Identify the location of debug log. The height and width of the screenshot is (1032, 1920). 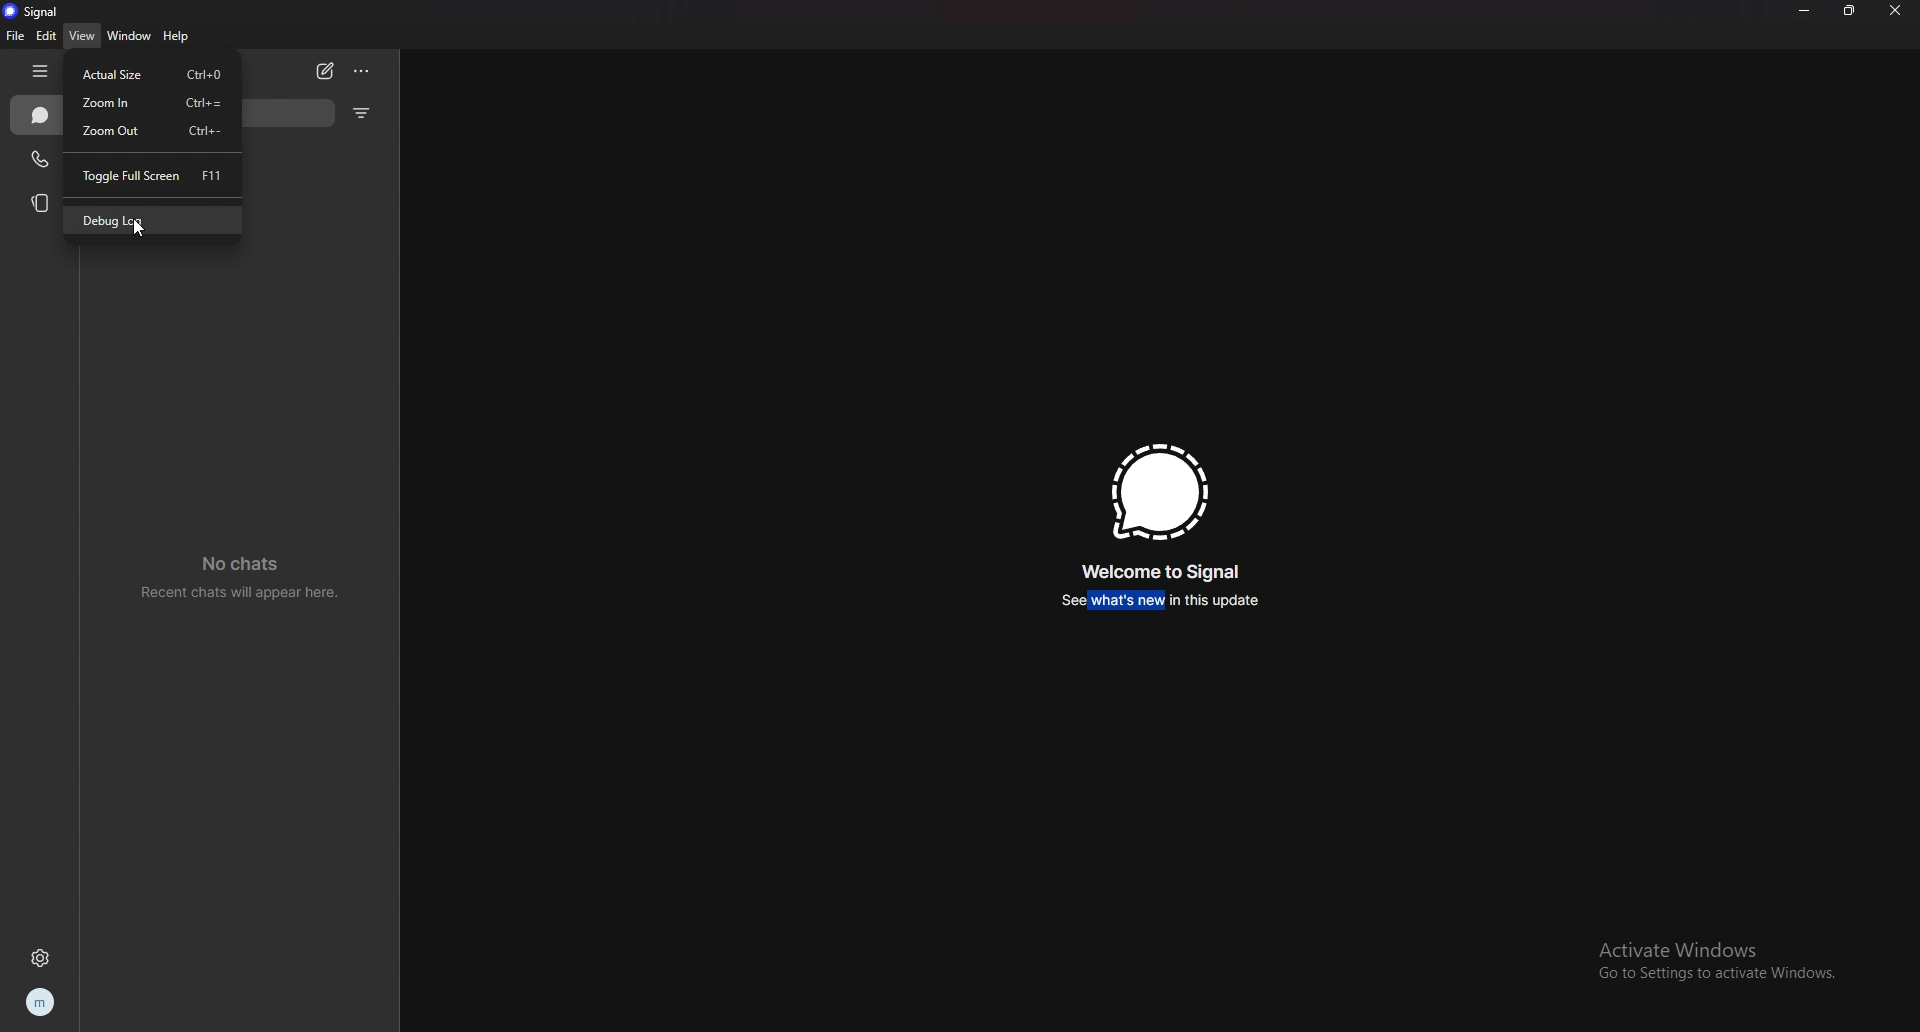
(167, 219).